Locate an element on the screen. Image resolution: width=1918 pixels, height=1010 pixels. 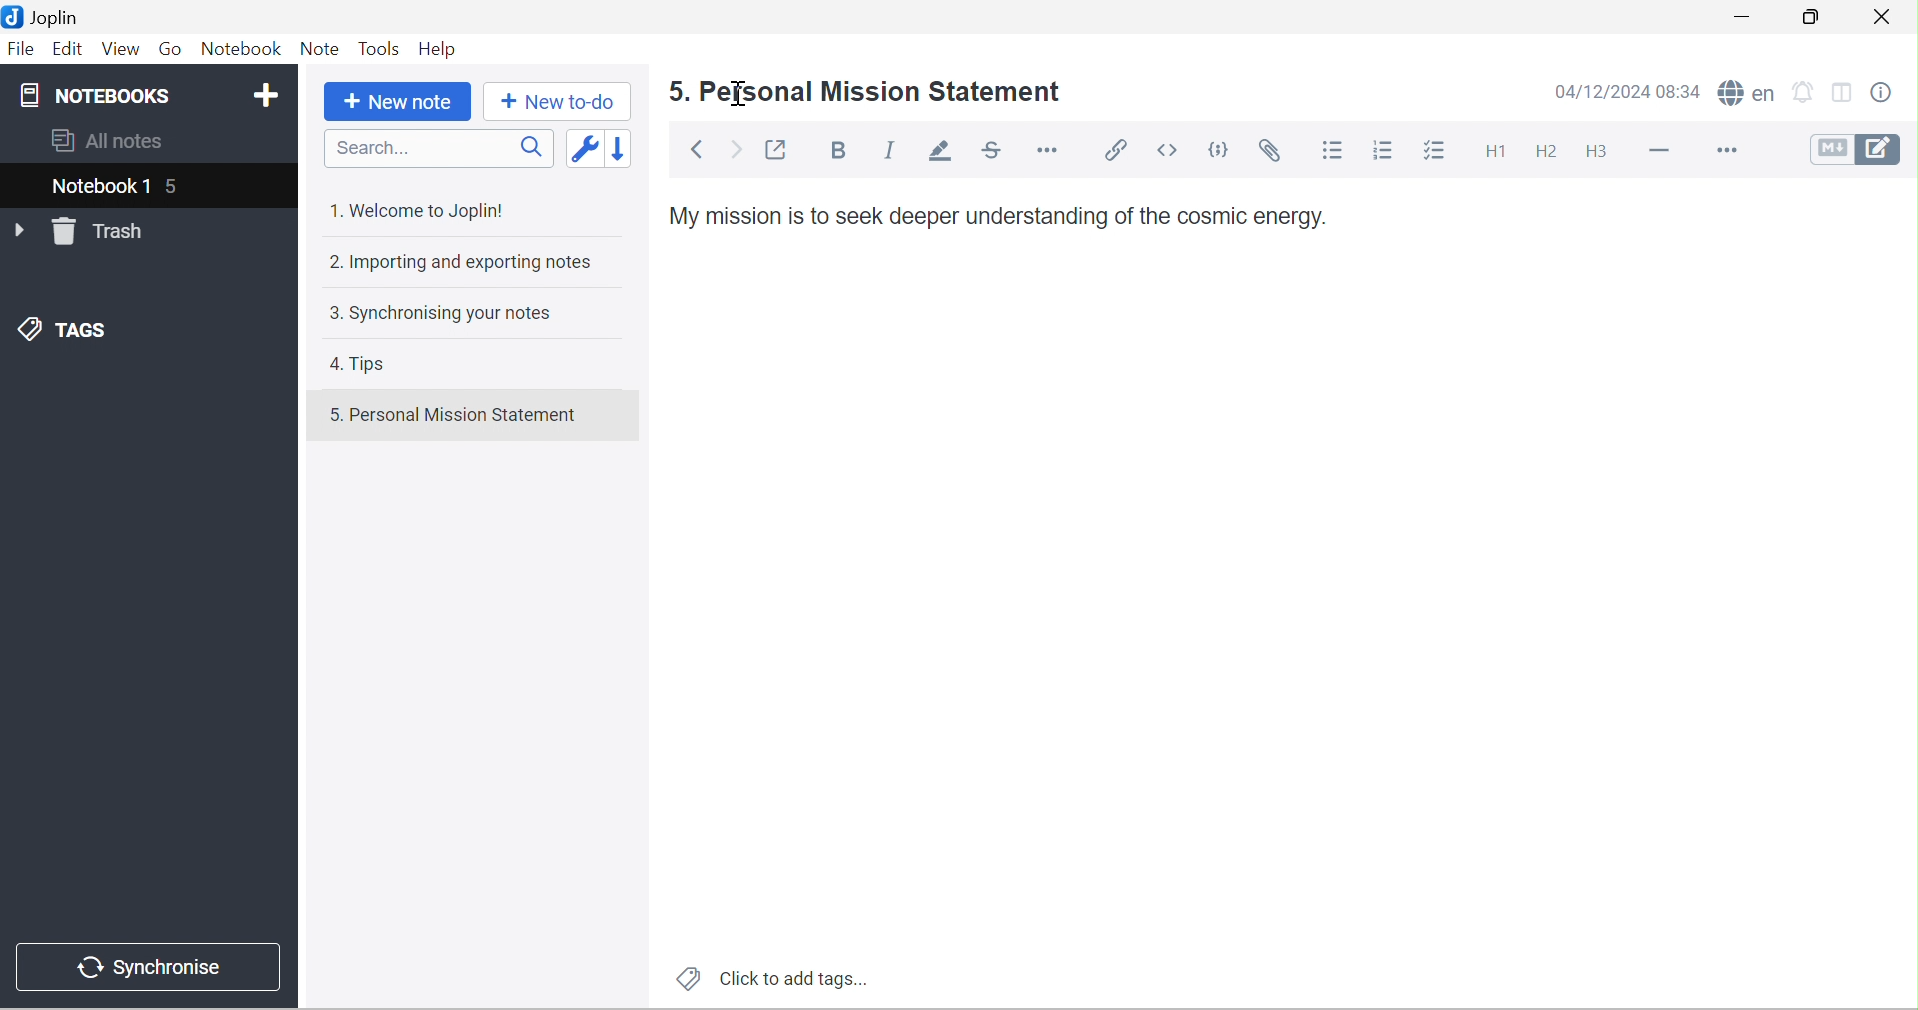
2. Importing and exporting notes is located at coordinates (465, 264).